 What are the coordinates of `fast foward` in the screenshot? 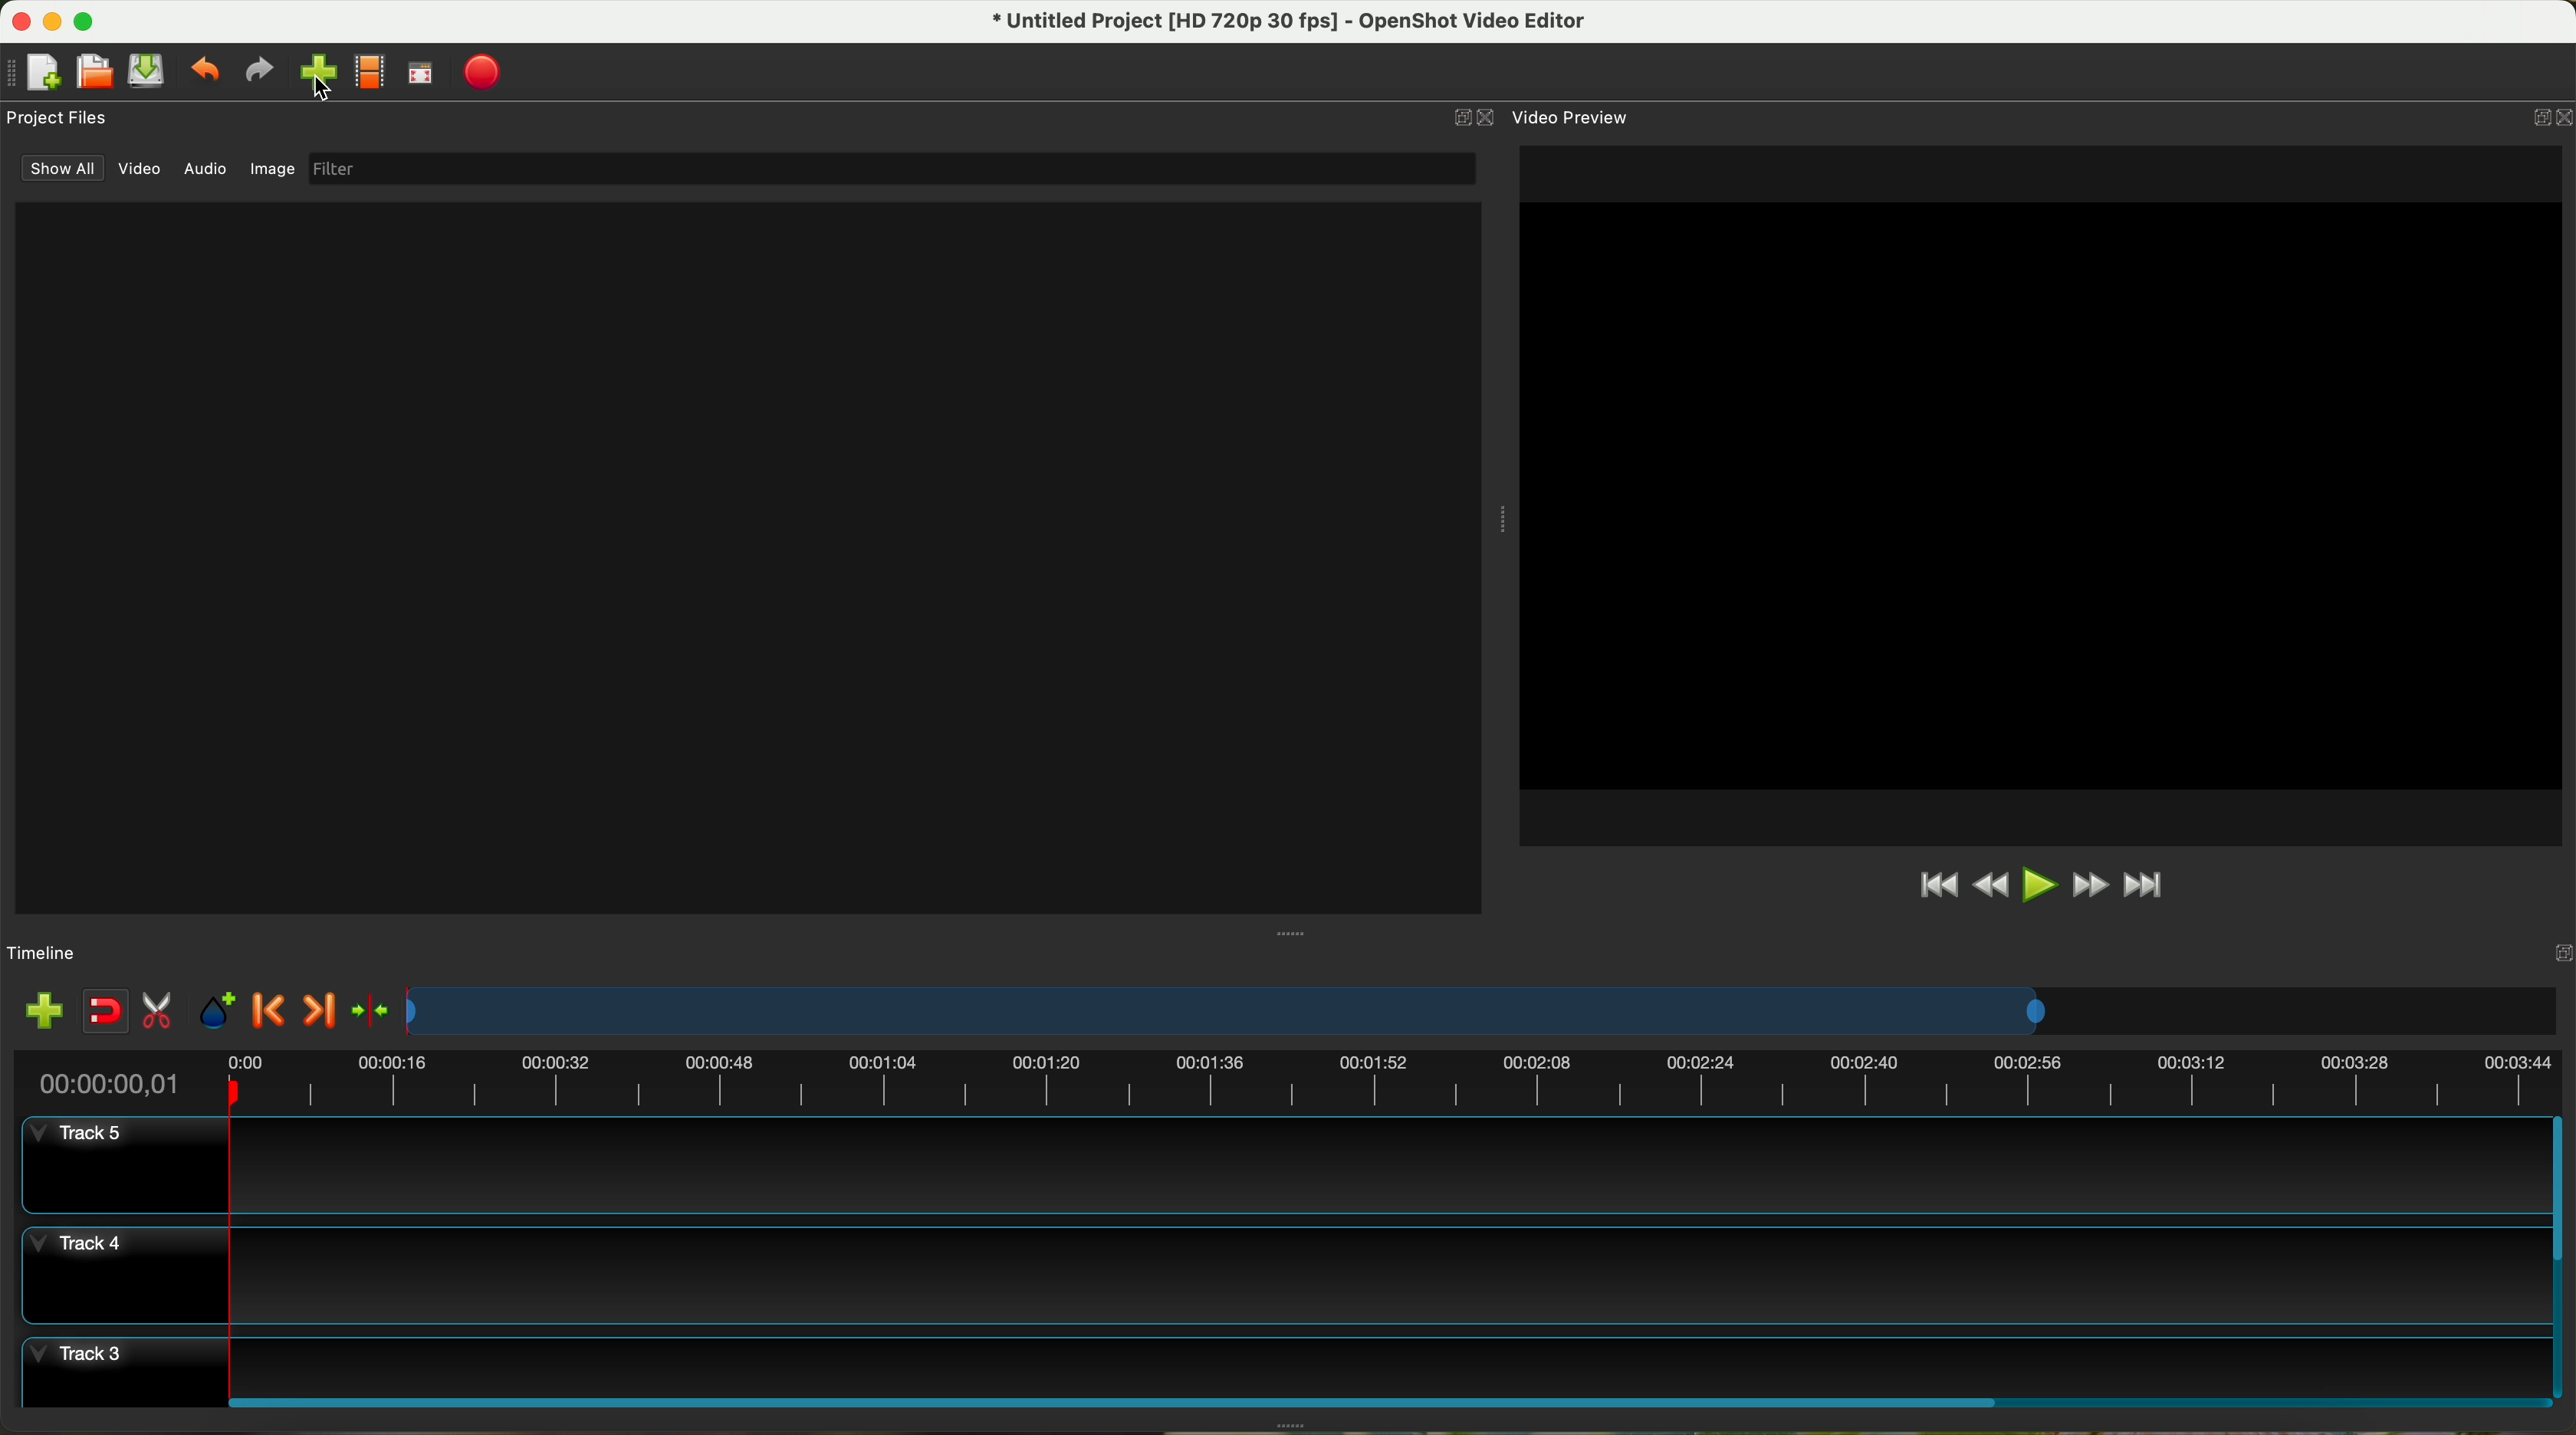 It's located at (2090, 885).